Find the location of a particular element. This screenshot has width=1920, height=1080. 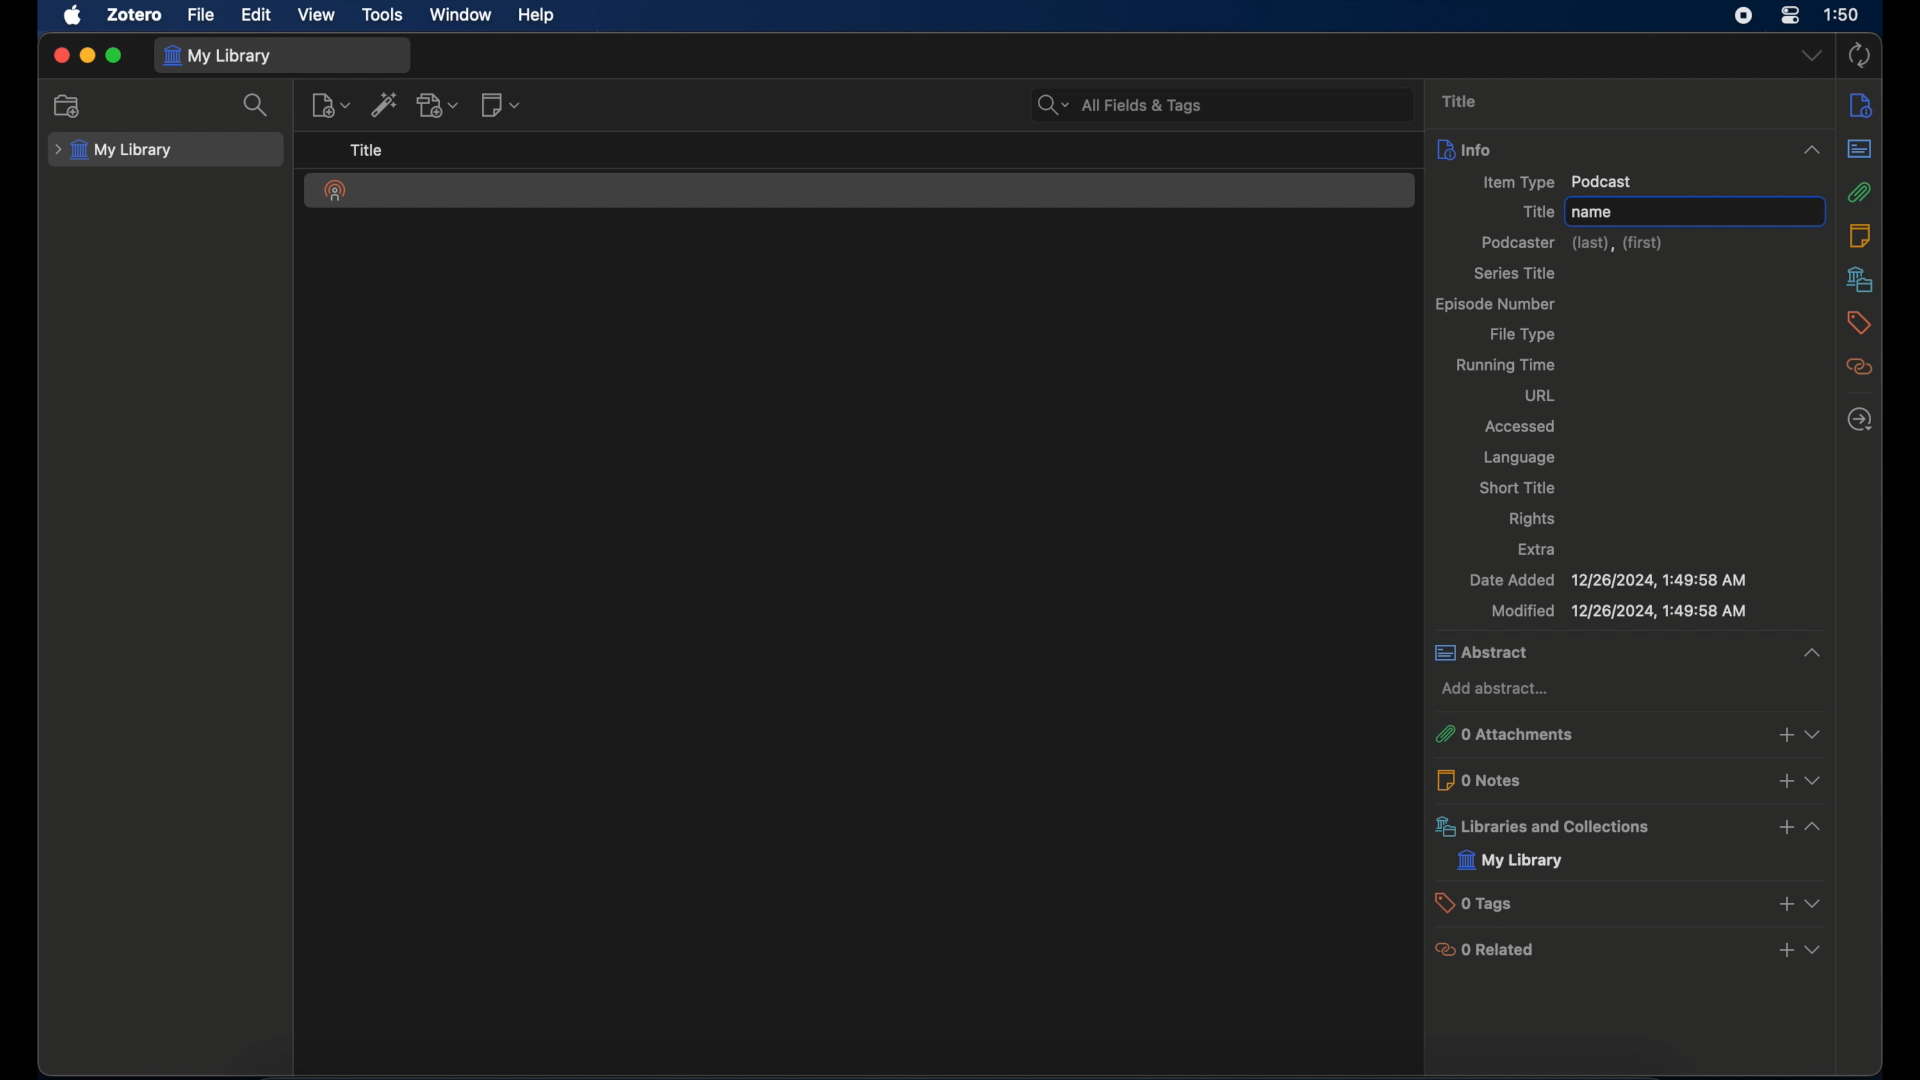

file type is located at coordinates (1524, 335).